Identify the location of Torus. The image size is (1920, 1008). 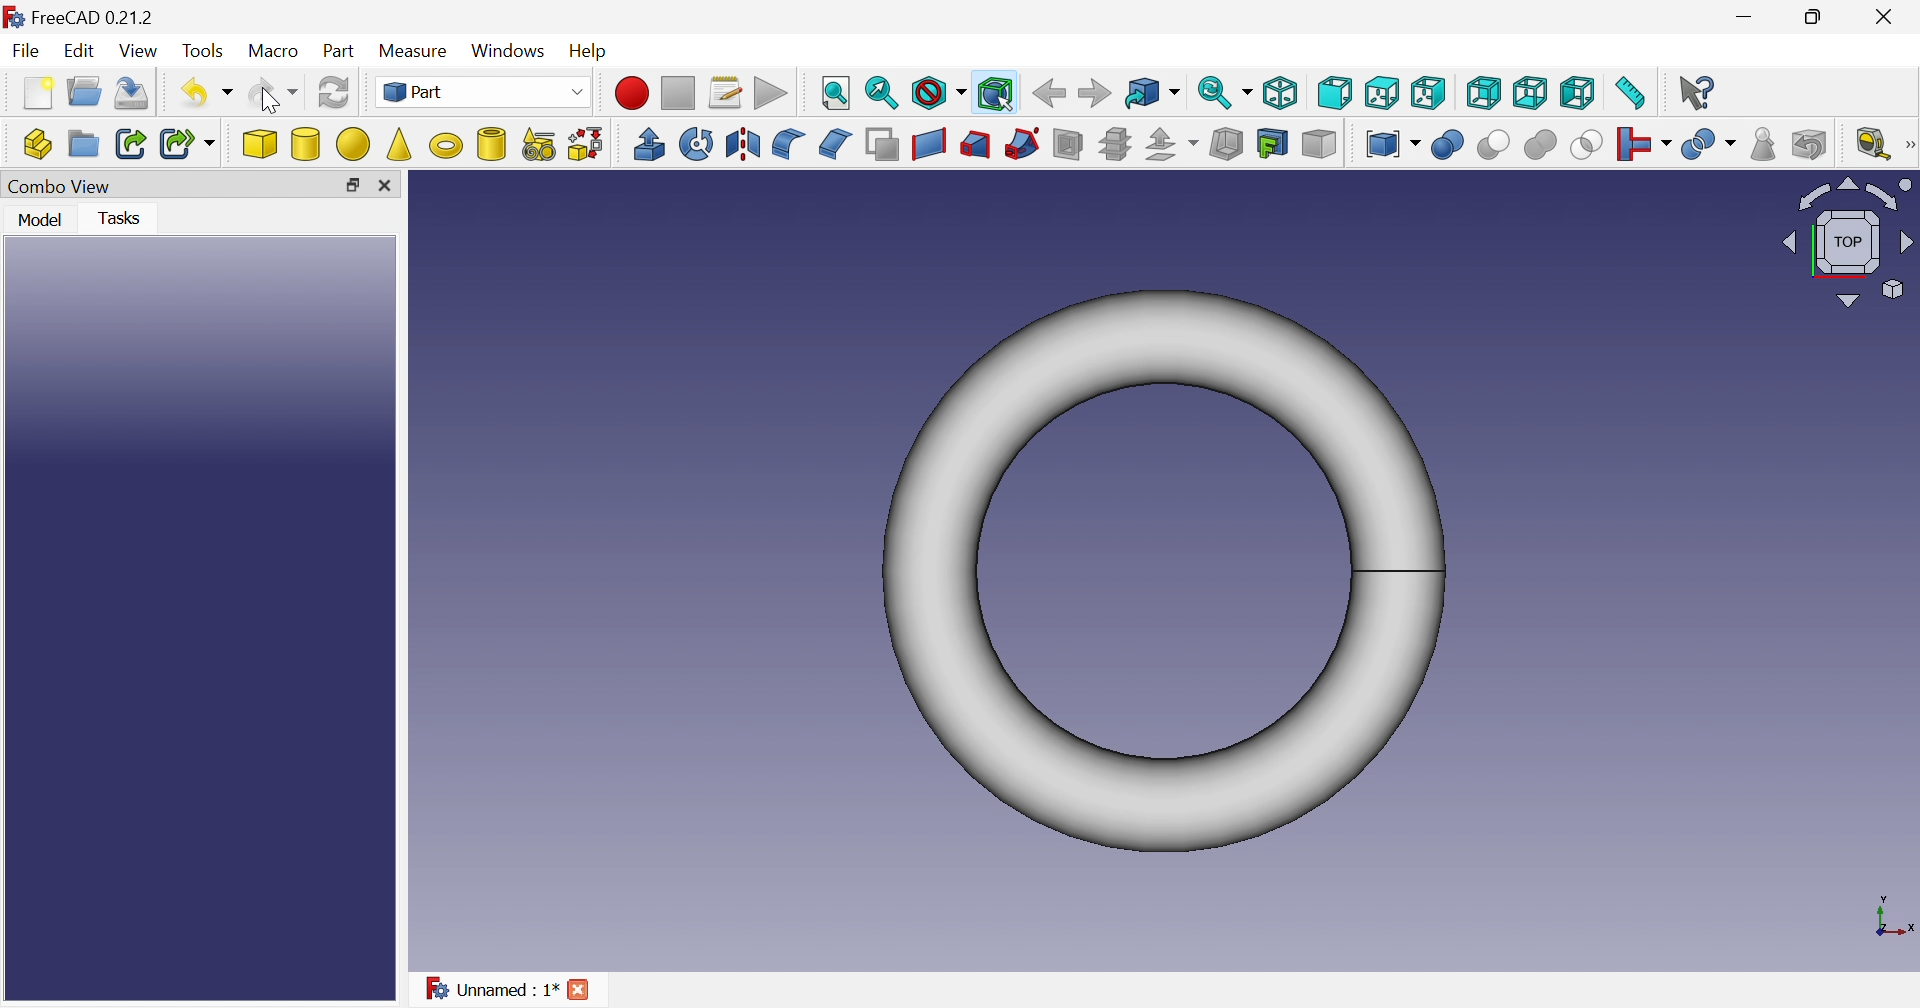
(1163, 576).